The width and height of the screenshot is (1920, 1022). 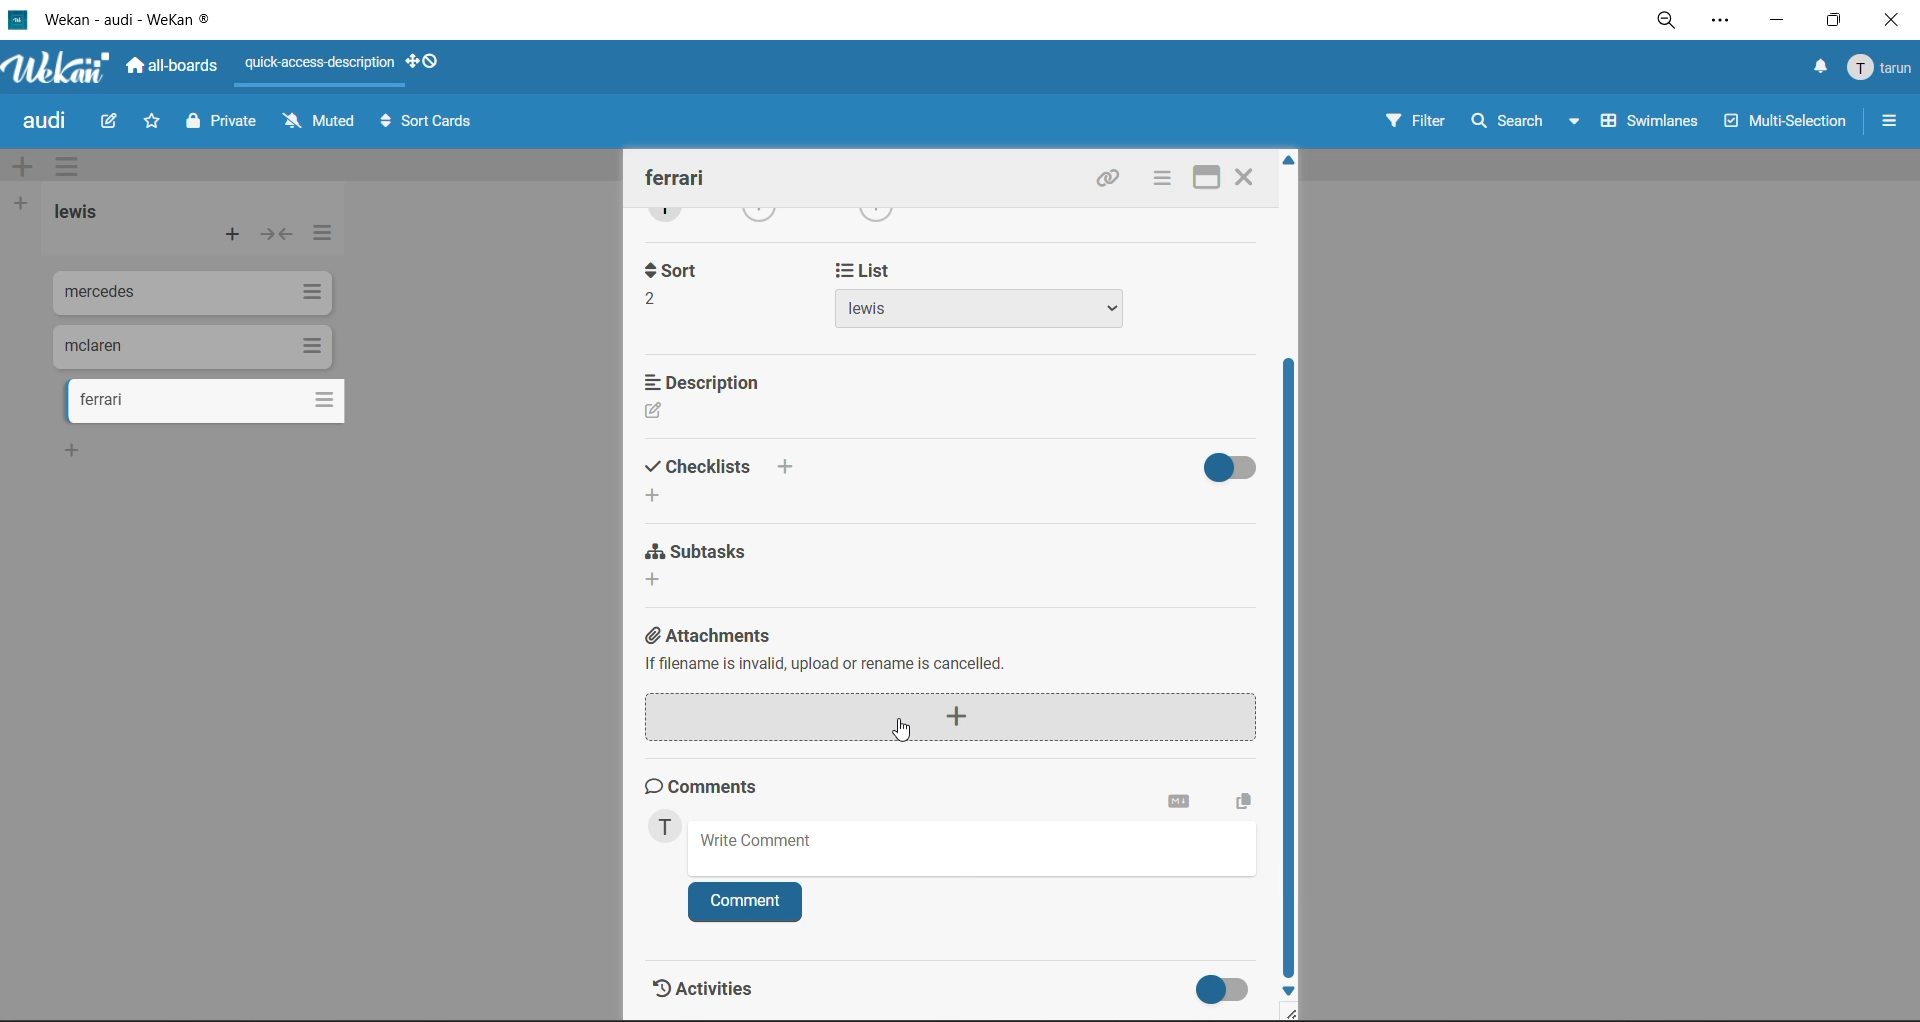 What do you see at coordinates (960, 685) in the screenshot?
I see `attachments` at bounding box center [960, 685].